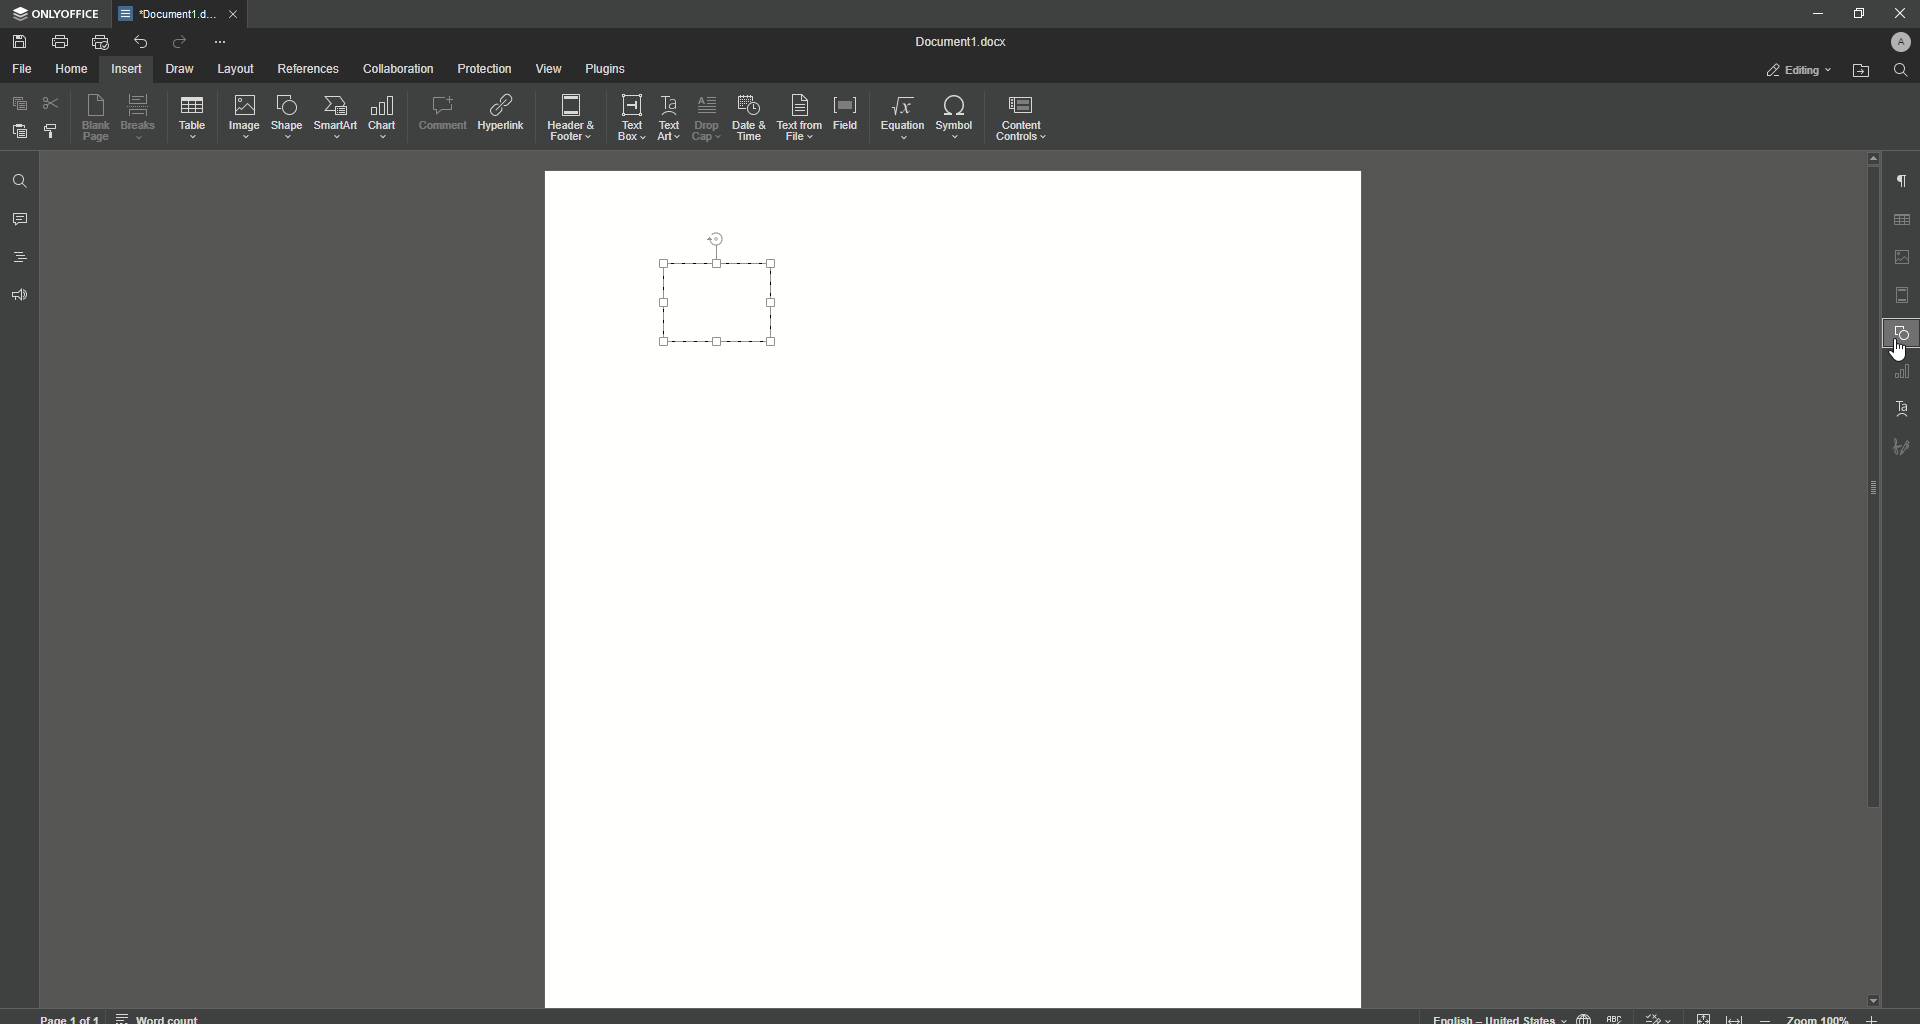 The width and height of the screenshot is (1920, 1024). Describe the element at coordinates (59, 42) in the screenshot. I see `Print` at that location.